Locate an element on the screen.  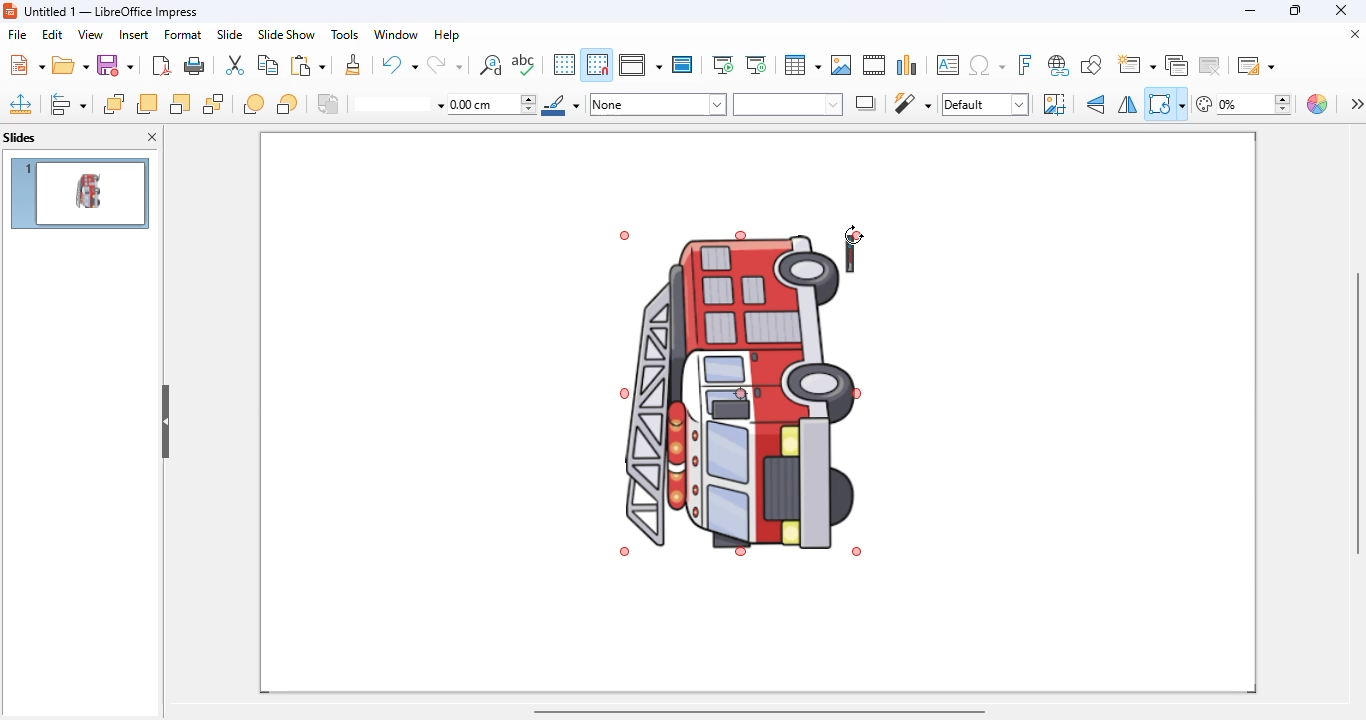
align objects is located at coordinates (68, 104).